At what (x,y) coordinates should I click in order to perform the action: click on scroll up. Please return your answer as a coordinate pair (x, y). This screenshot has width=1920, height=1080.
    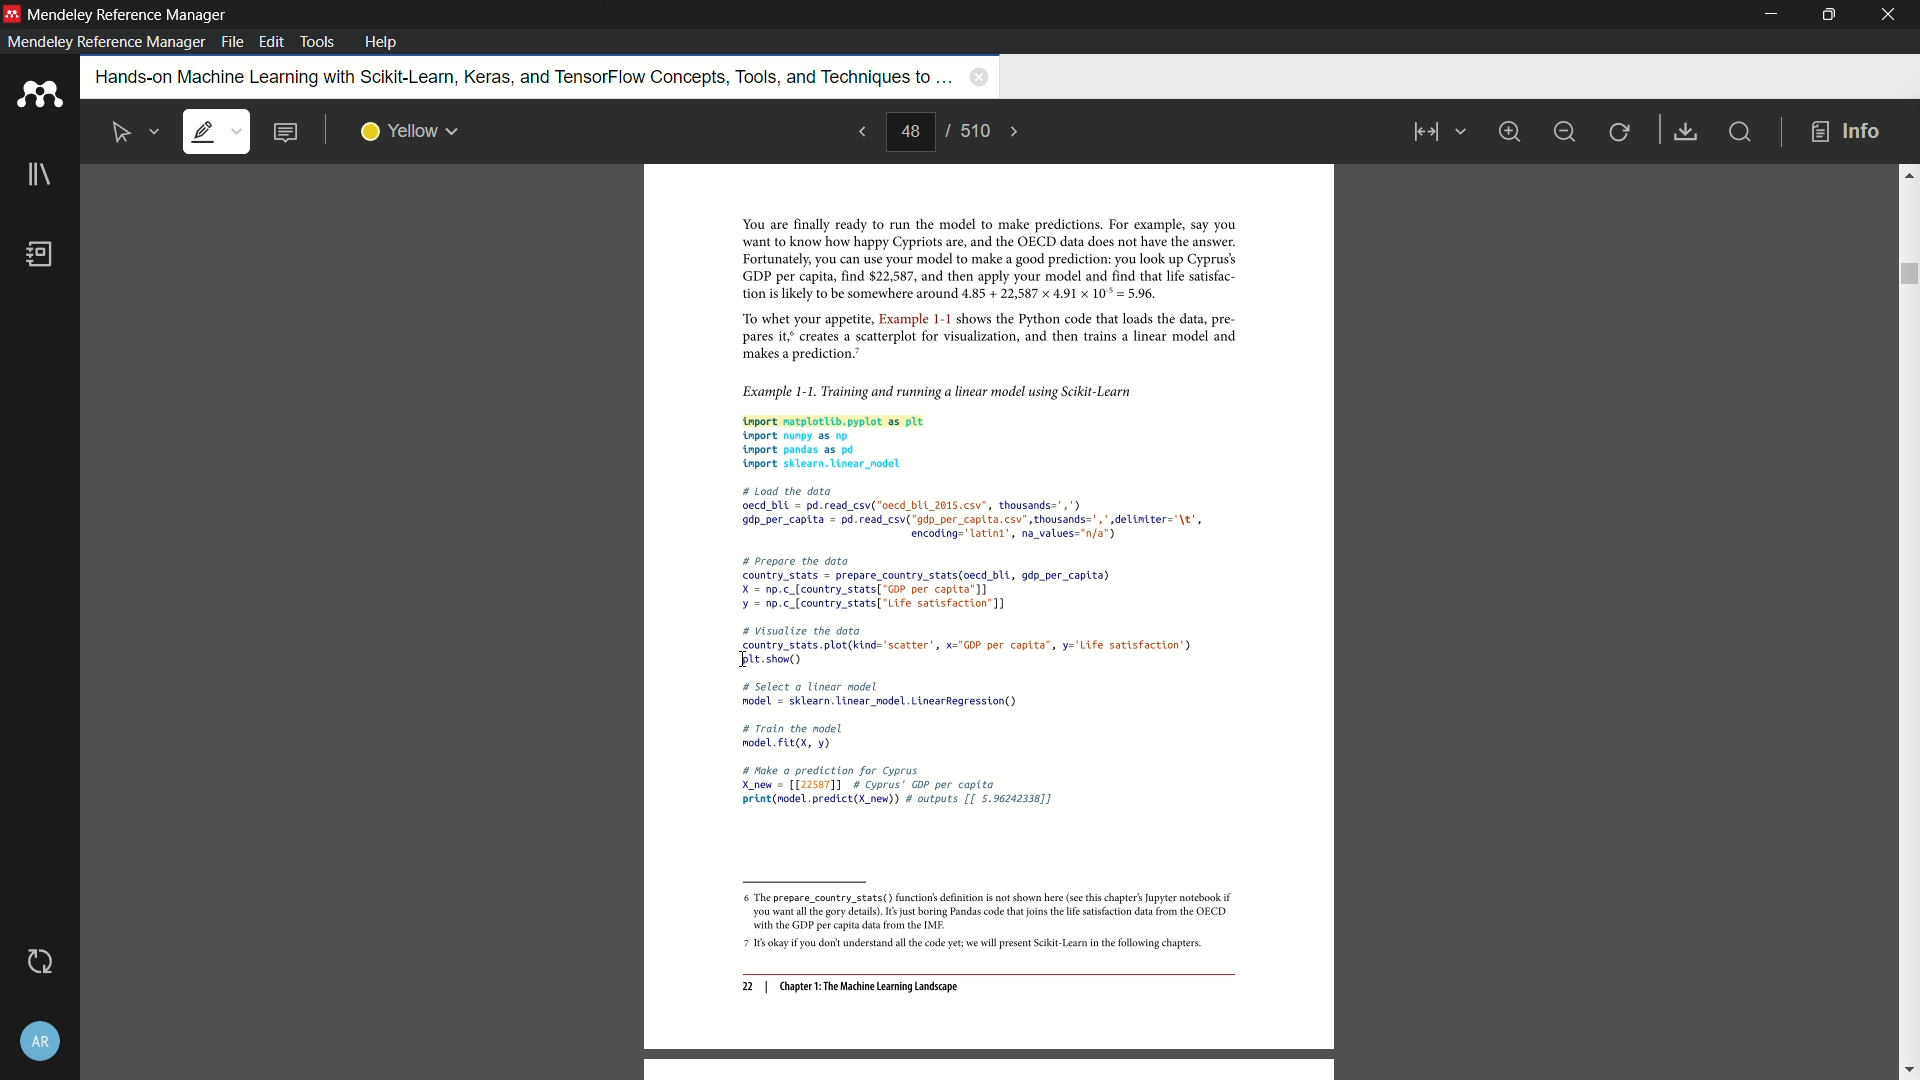
    Looking at the image, I should click on (1908, 174).